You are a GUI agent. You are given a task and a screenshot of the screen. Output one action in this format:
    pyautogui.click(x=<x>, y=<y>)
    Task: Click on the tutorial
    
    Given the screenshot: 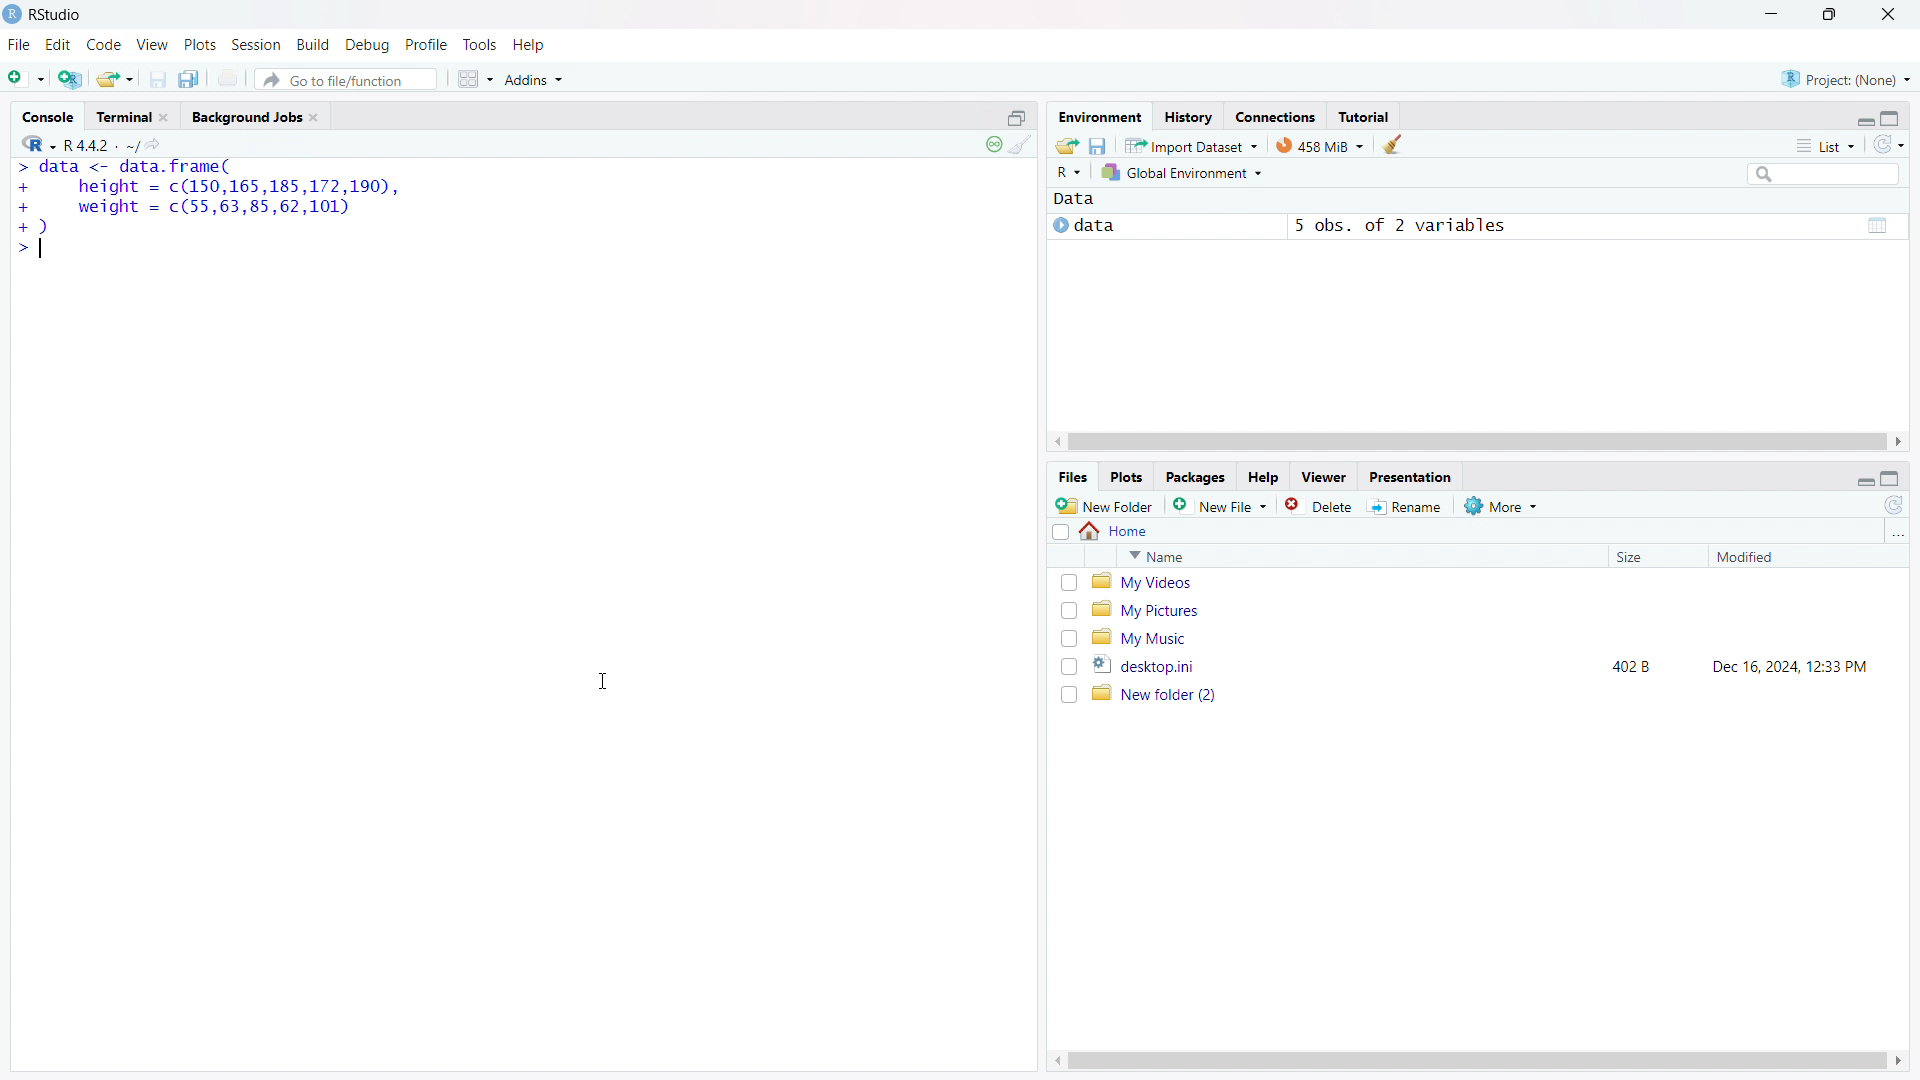 What is the action you would take?
    pyautogui.click(x=1364, y=116)
    